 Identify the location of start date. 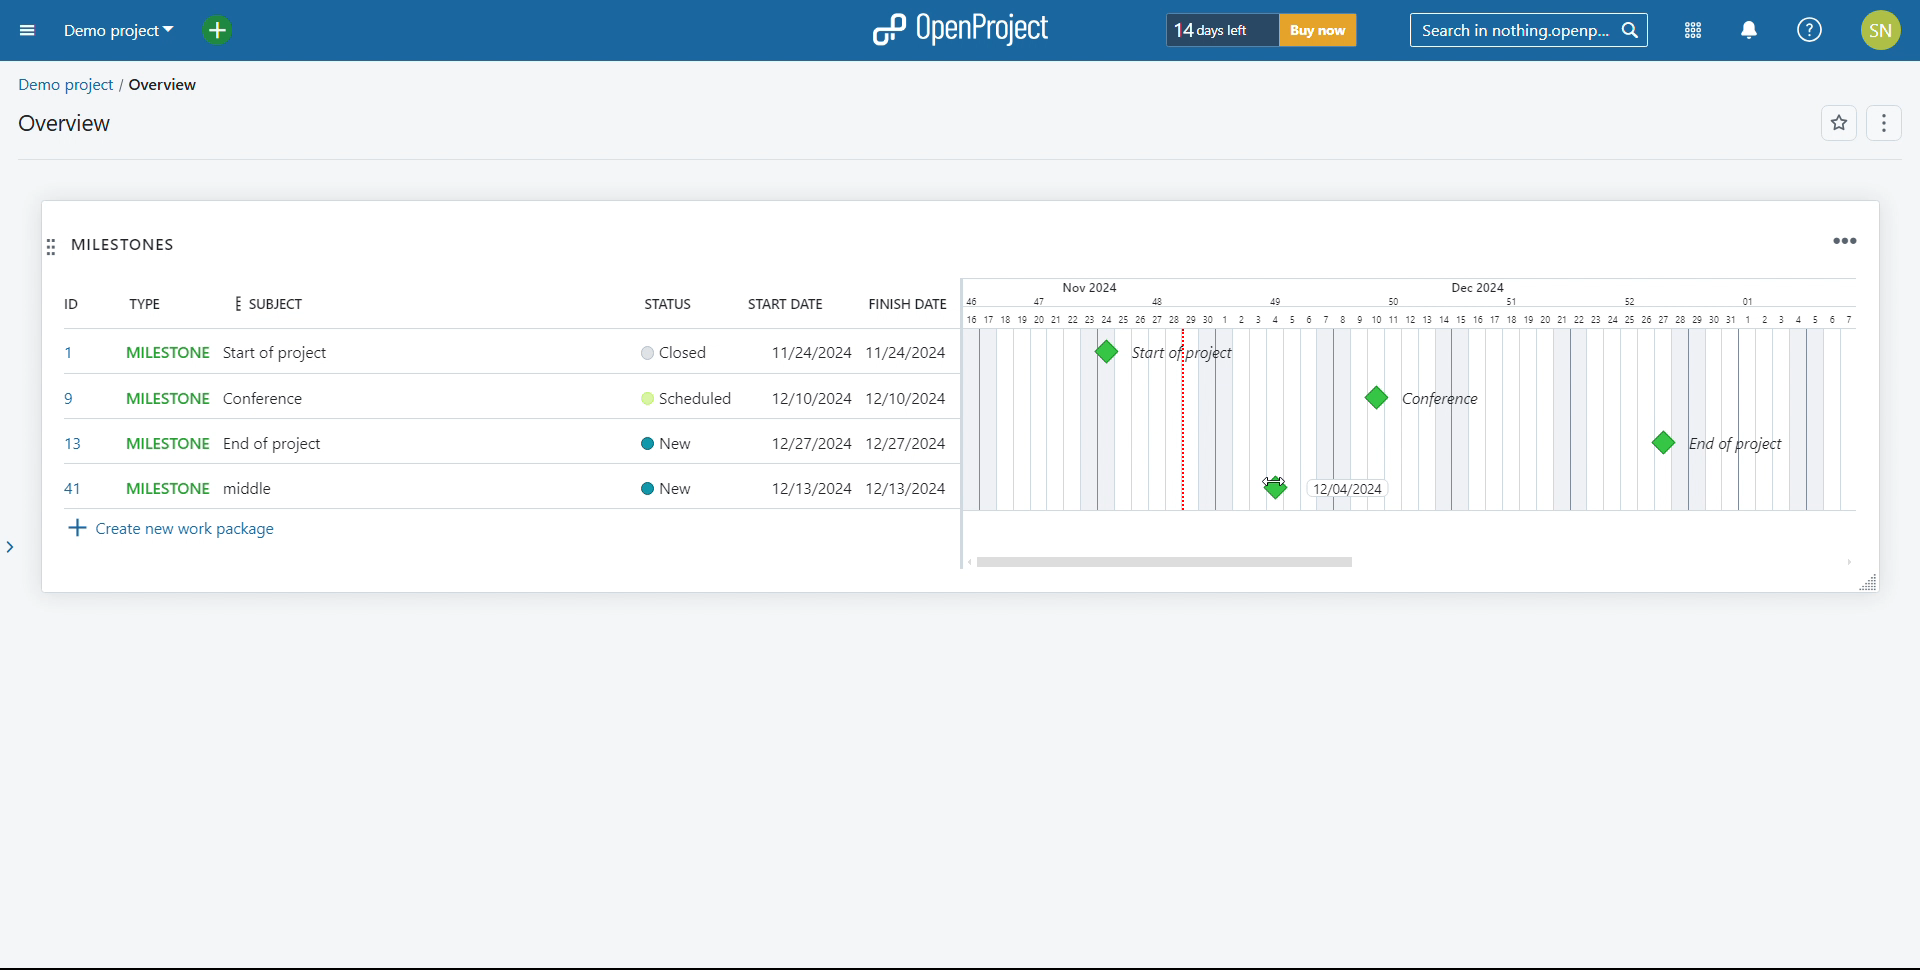
(788, 303).